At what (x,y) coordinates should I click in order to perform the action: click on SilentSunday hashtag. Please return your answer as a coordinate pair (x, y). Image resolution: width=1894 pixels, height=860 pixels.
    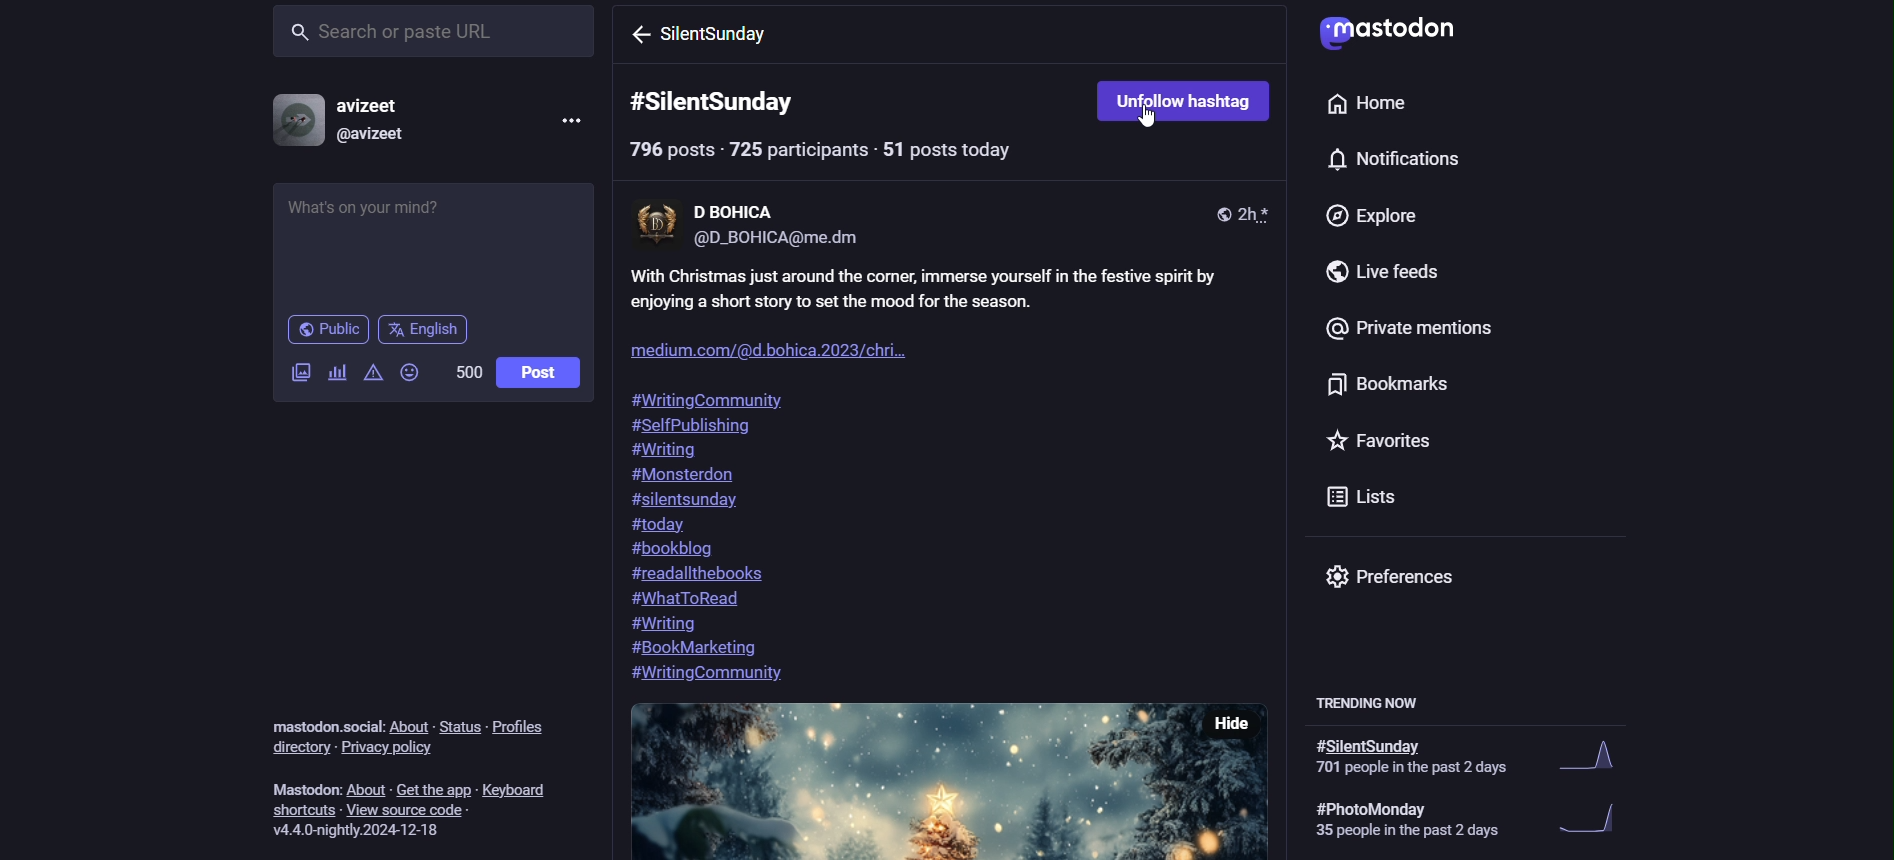
    Looking at the image, I should click on (705, 36).